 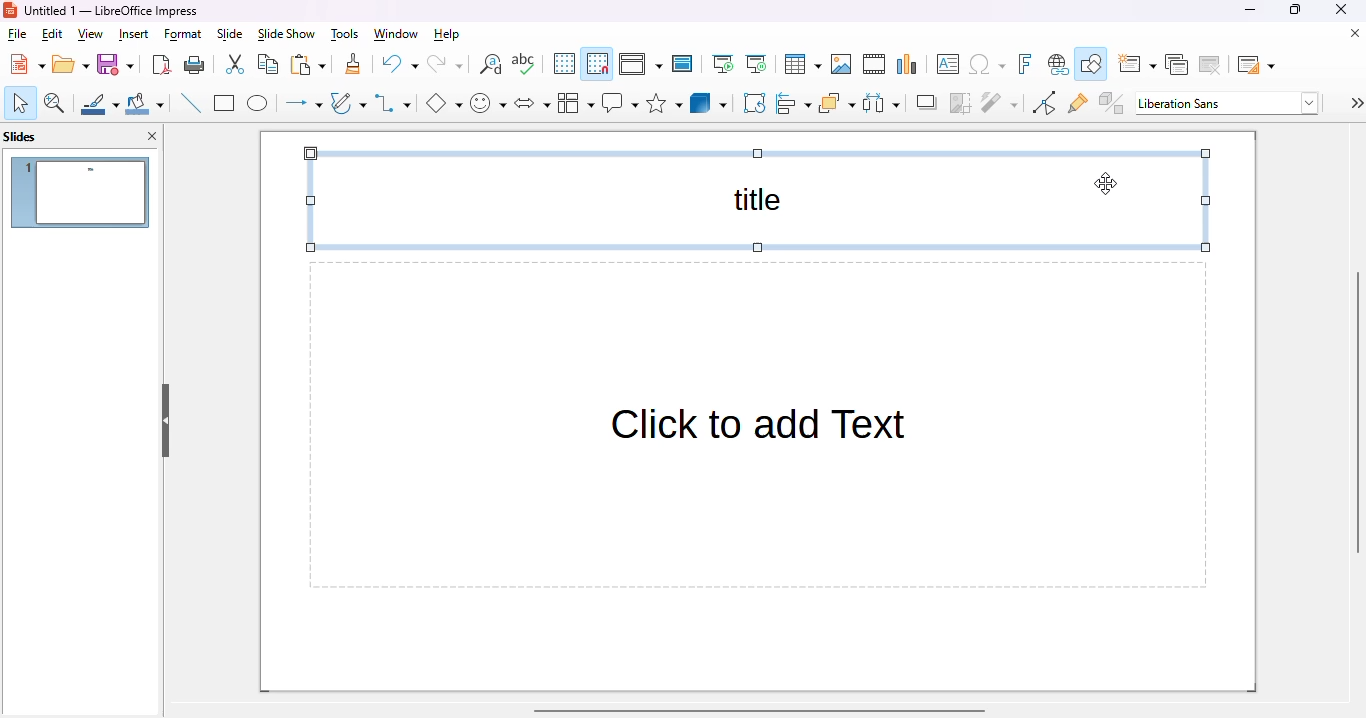 I want to click on master slide, so click(x=683, y=64).